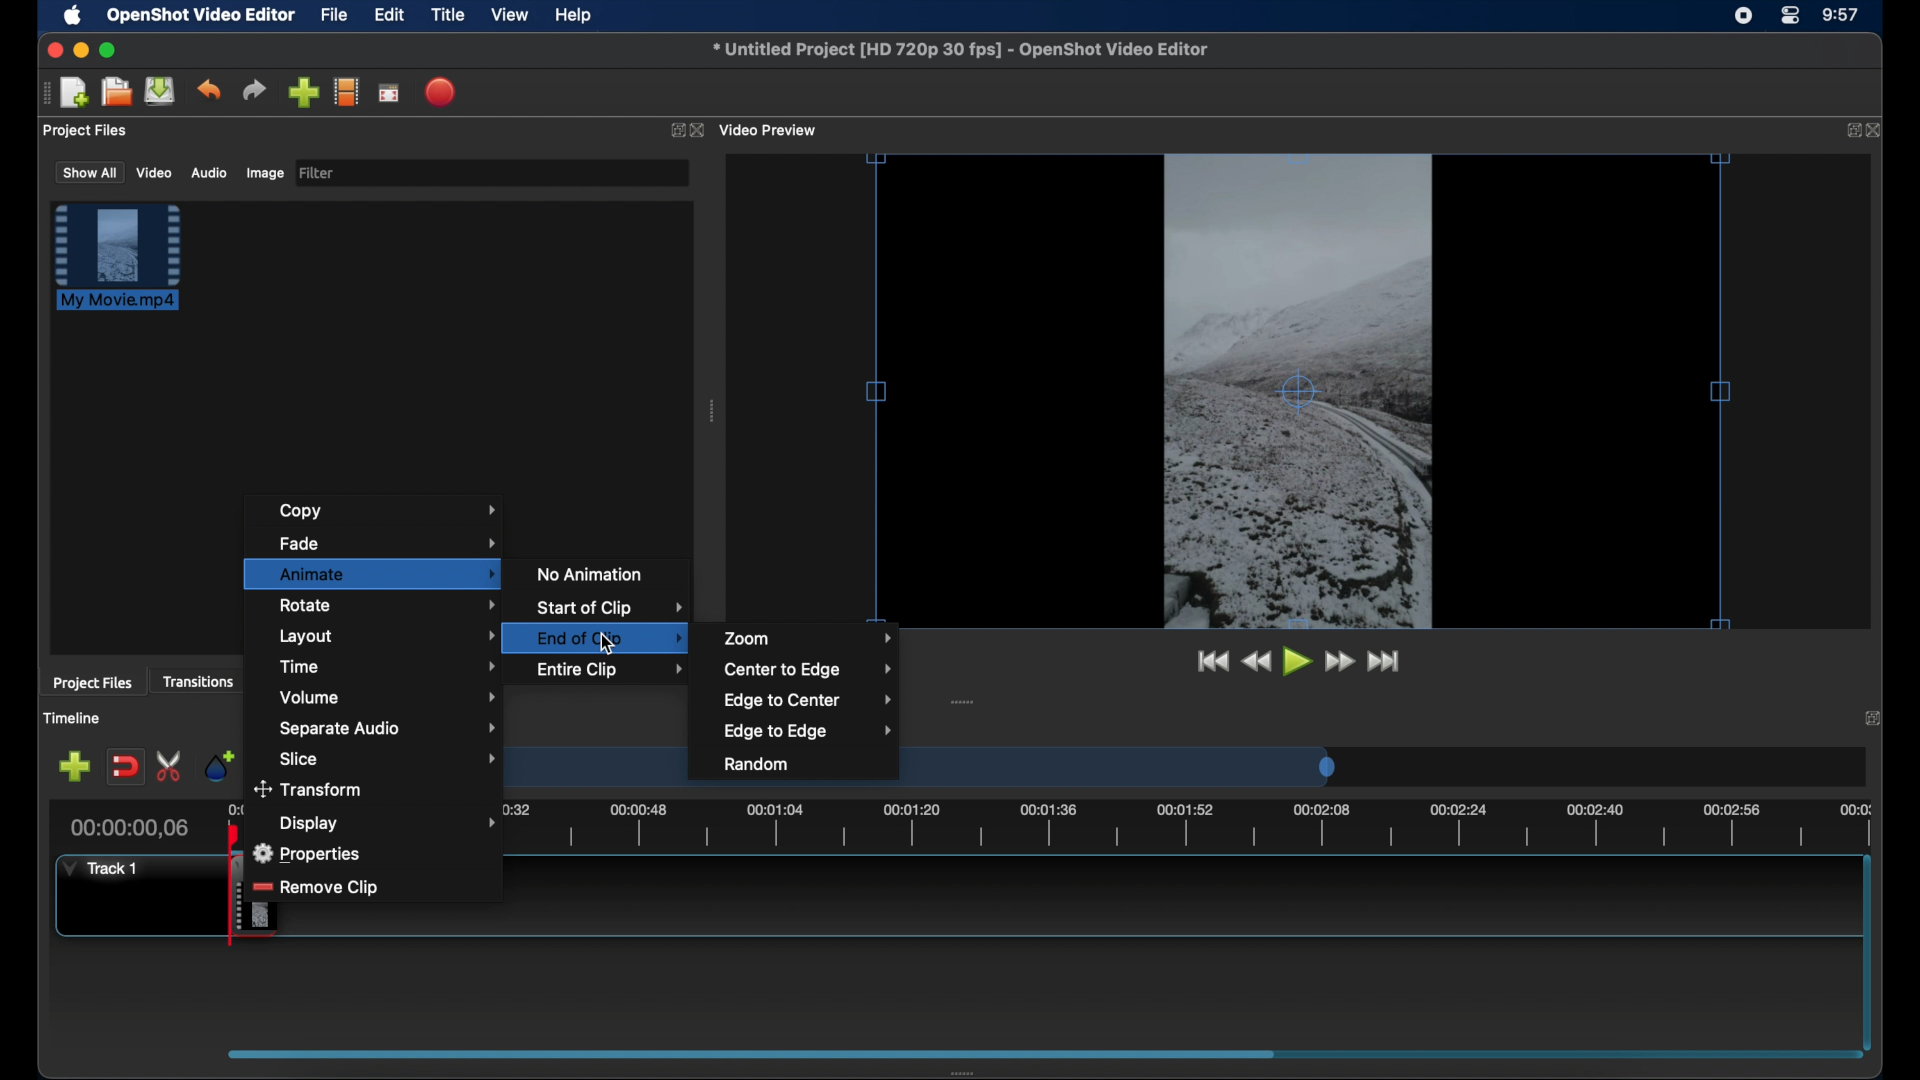  Describe the element at coordinates (1341, 662) in the screenshot. I see `fast forward` at that location.